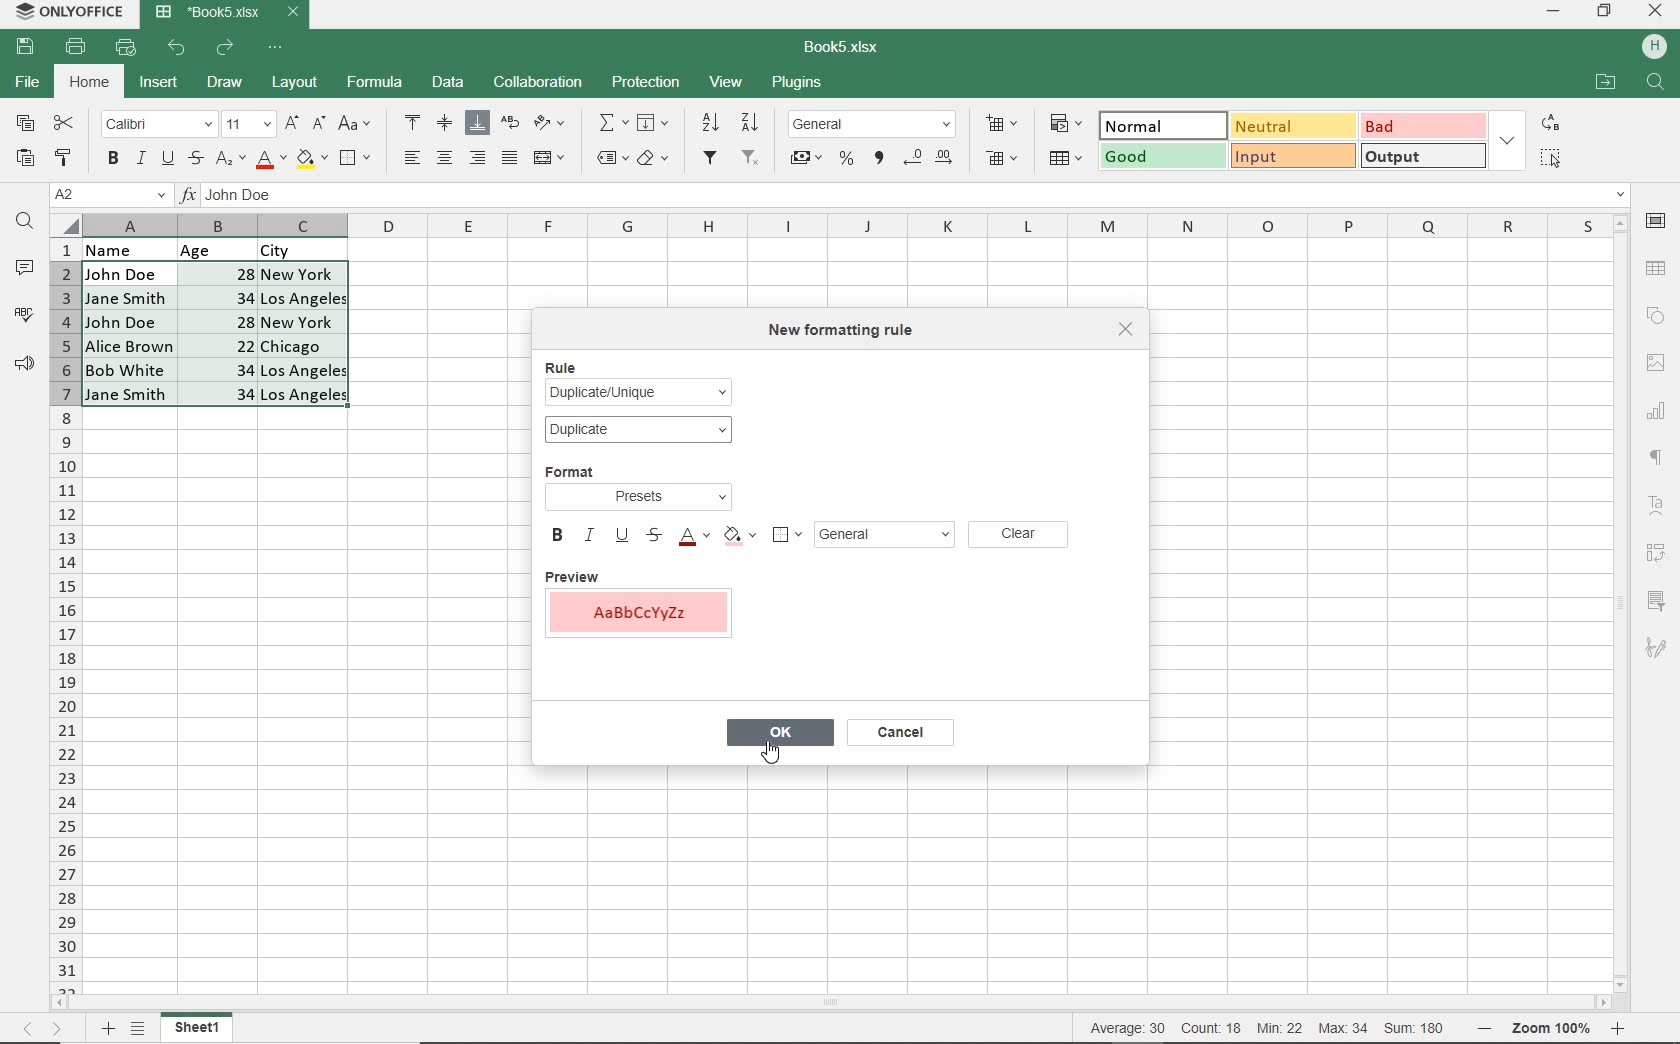 This screenshot has height=1044, width=1680. Describe the element at coordinates (76, 46) in the screenshot. I see `PRINT` at that location.